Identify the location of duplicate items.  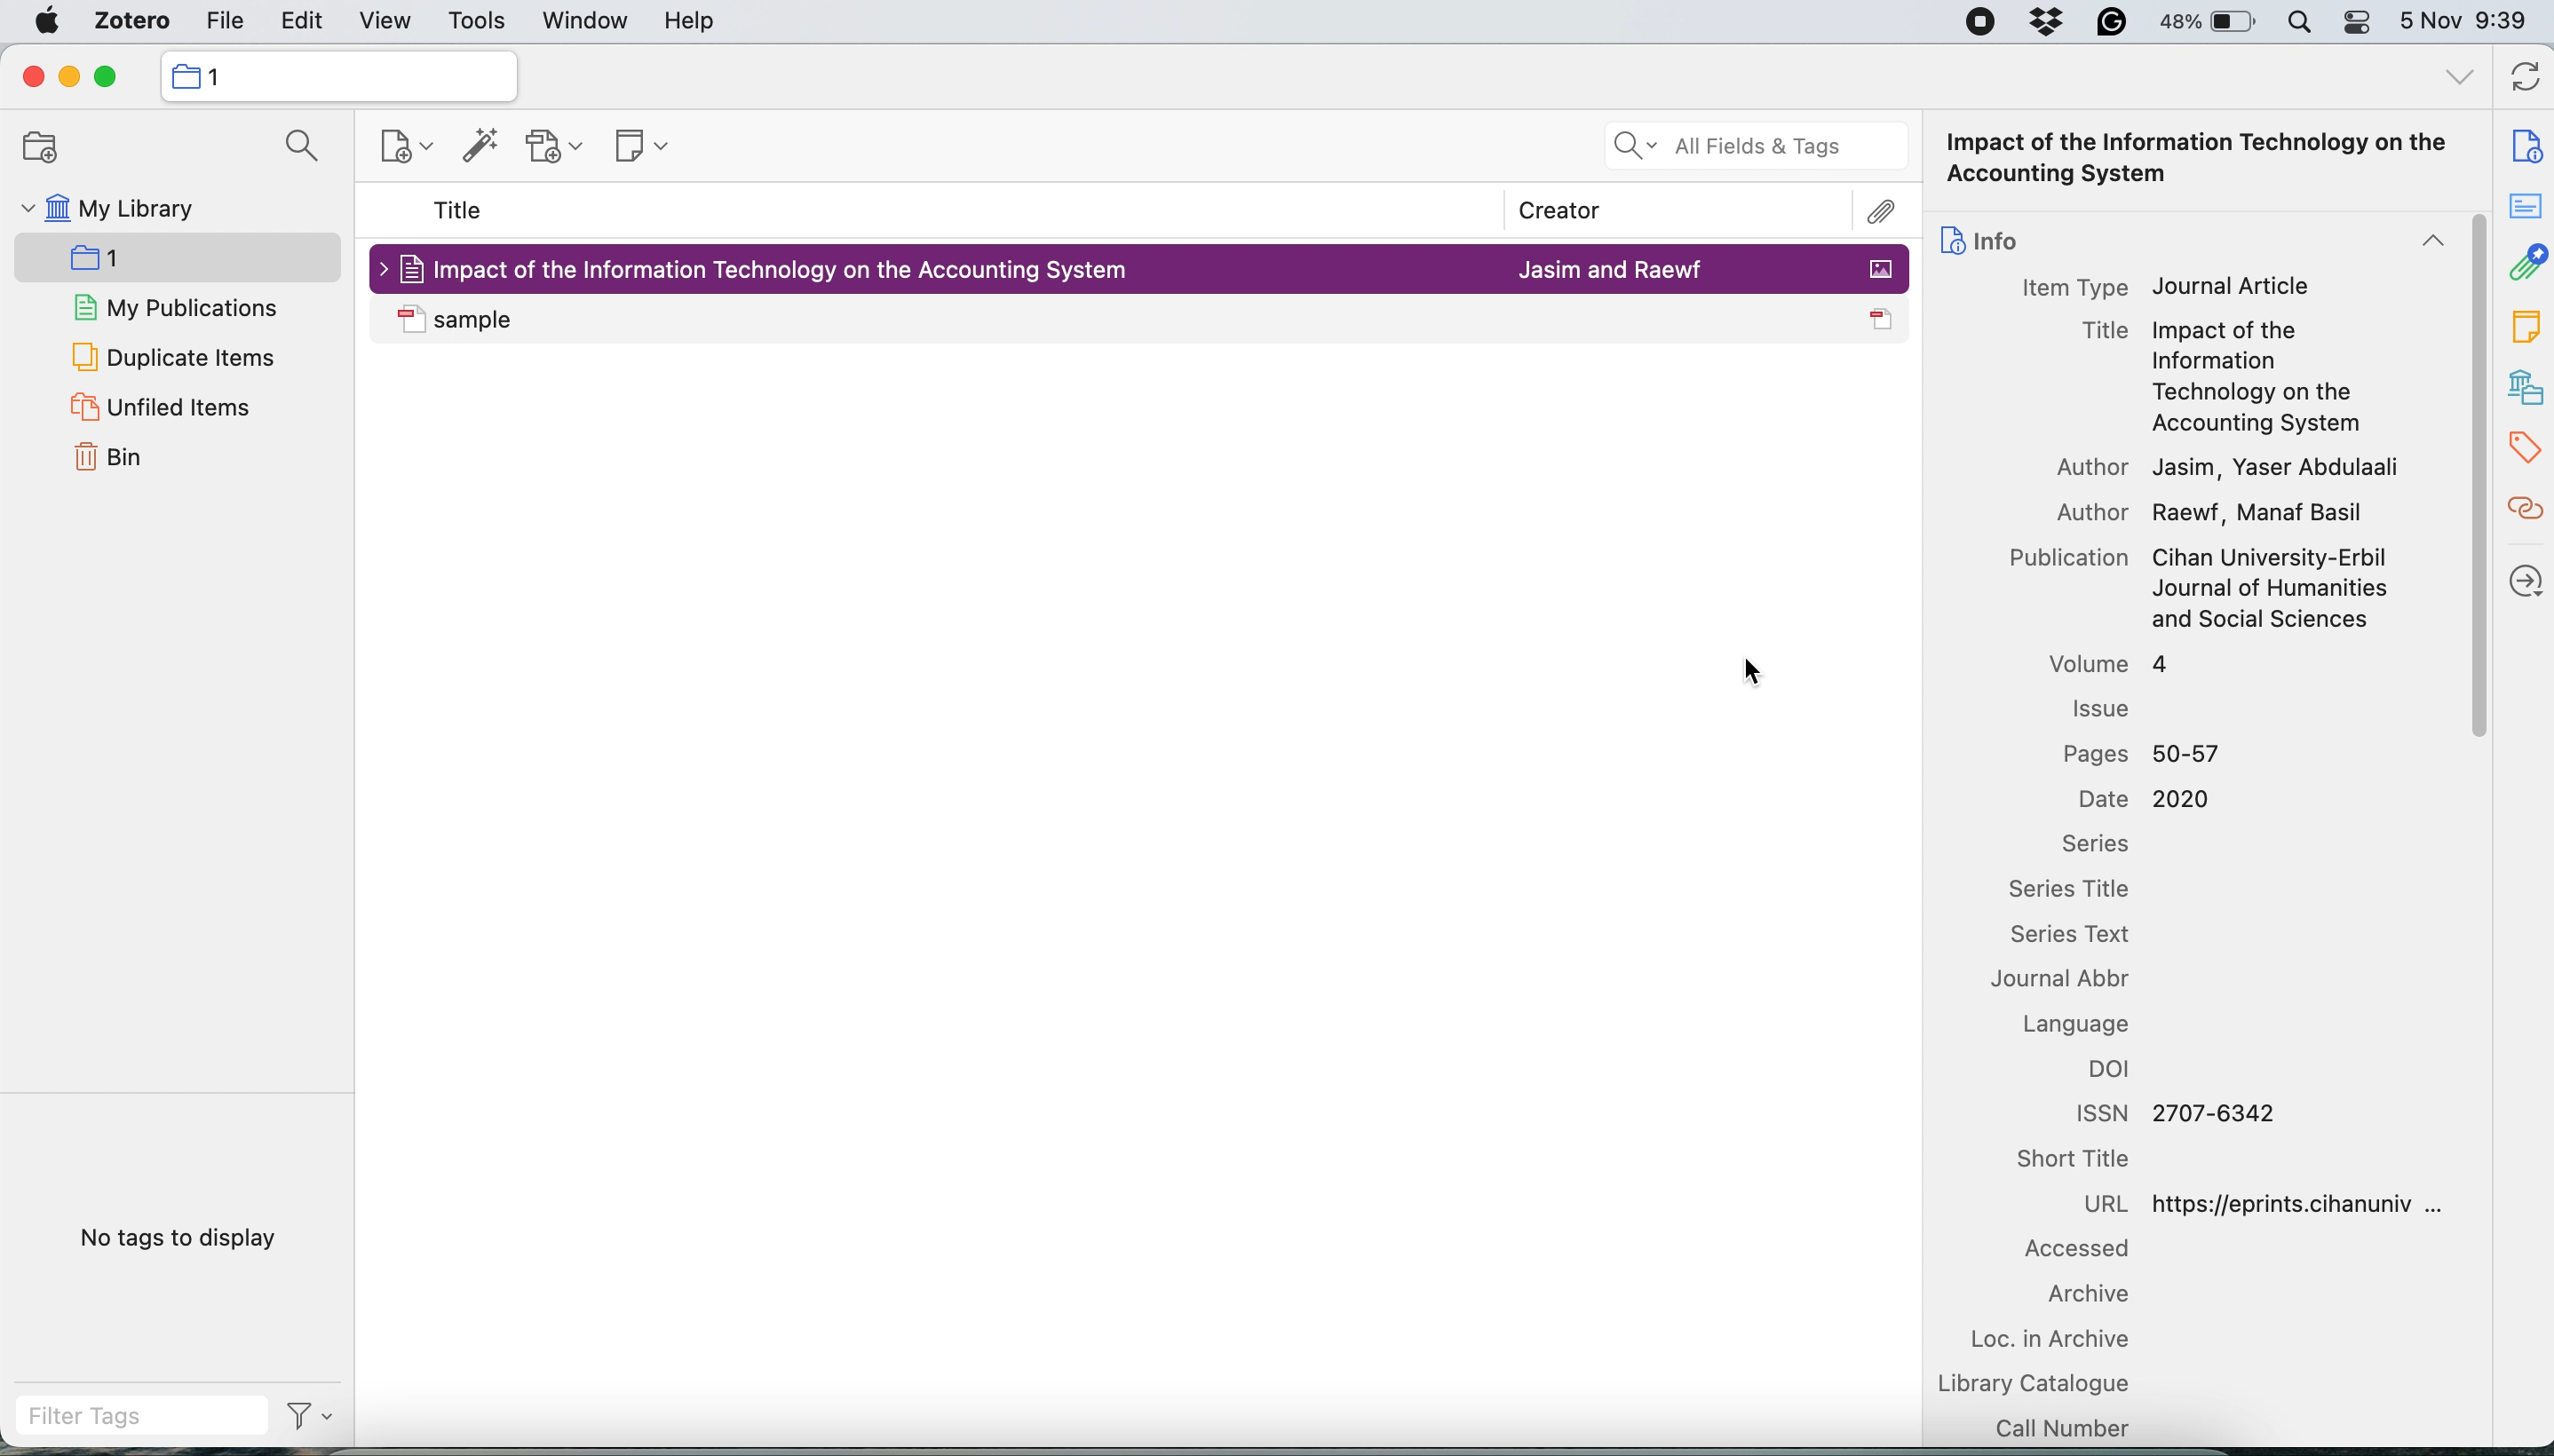
(175, 358).